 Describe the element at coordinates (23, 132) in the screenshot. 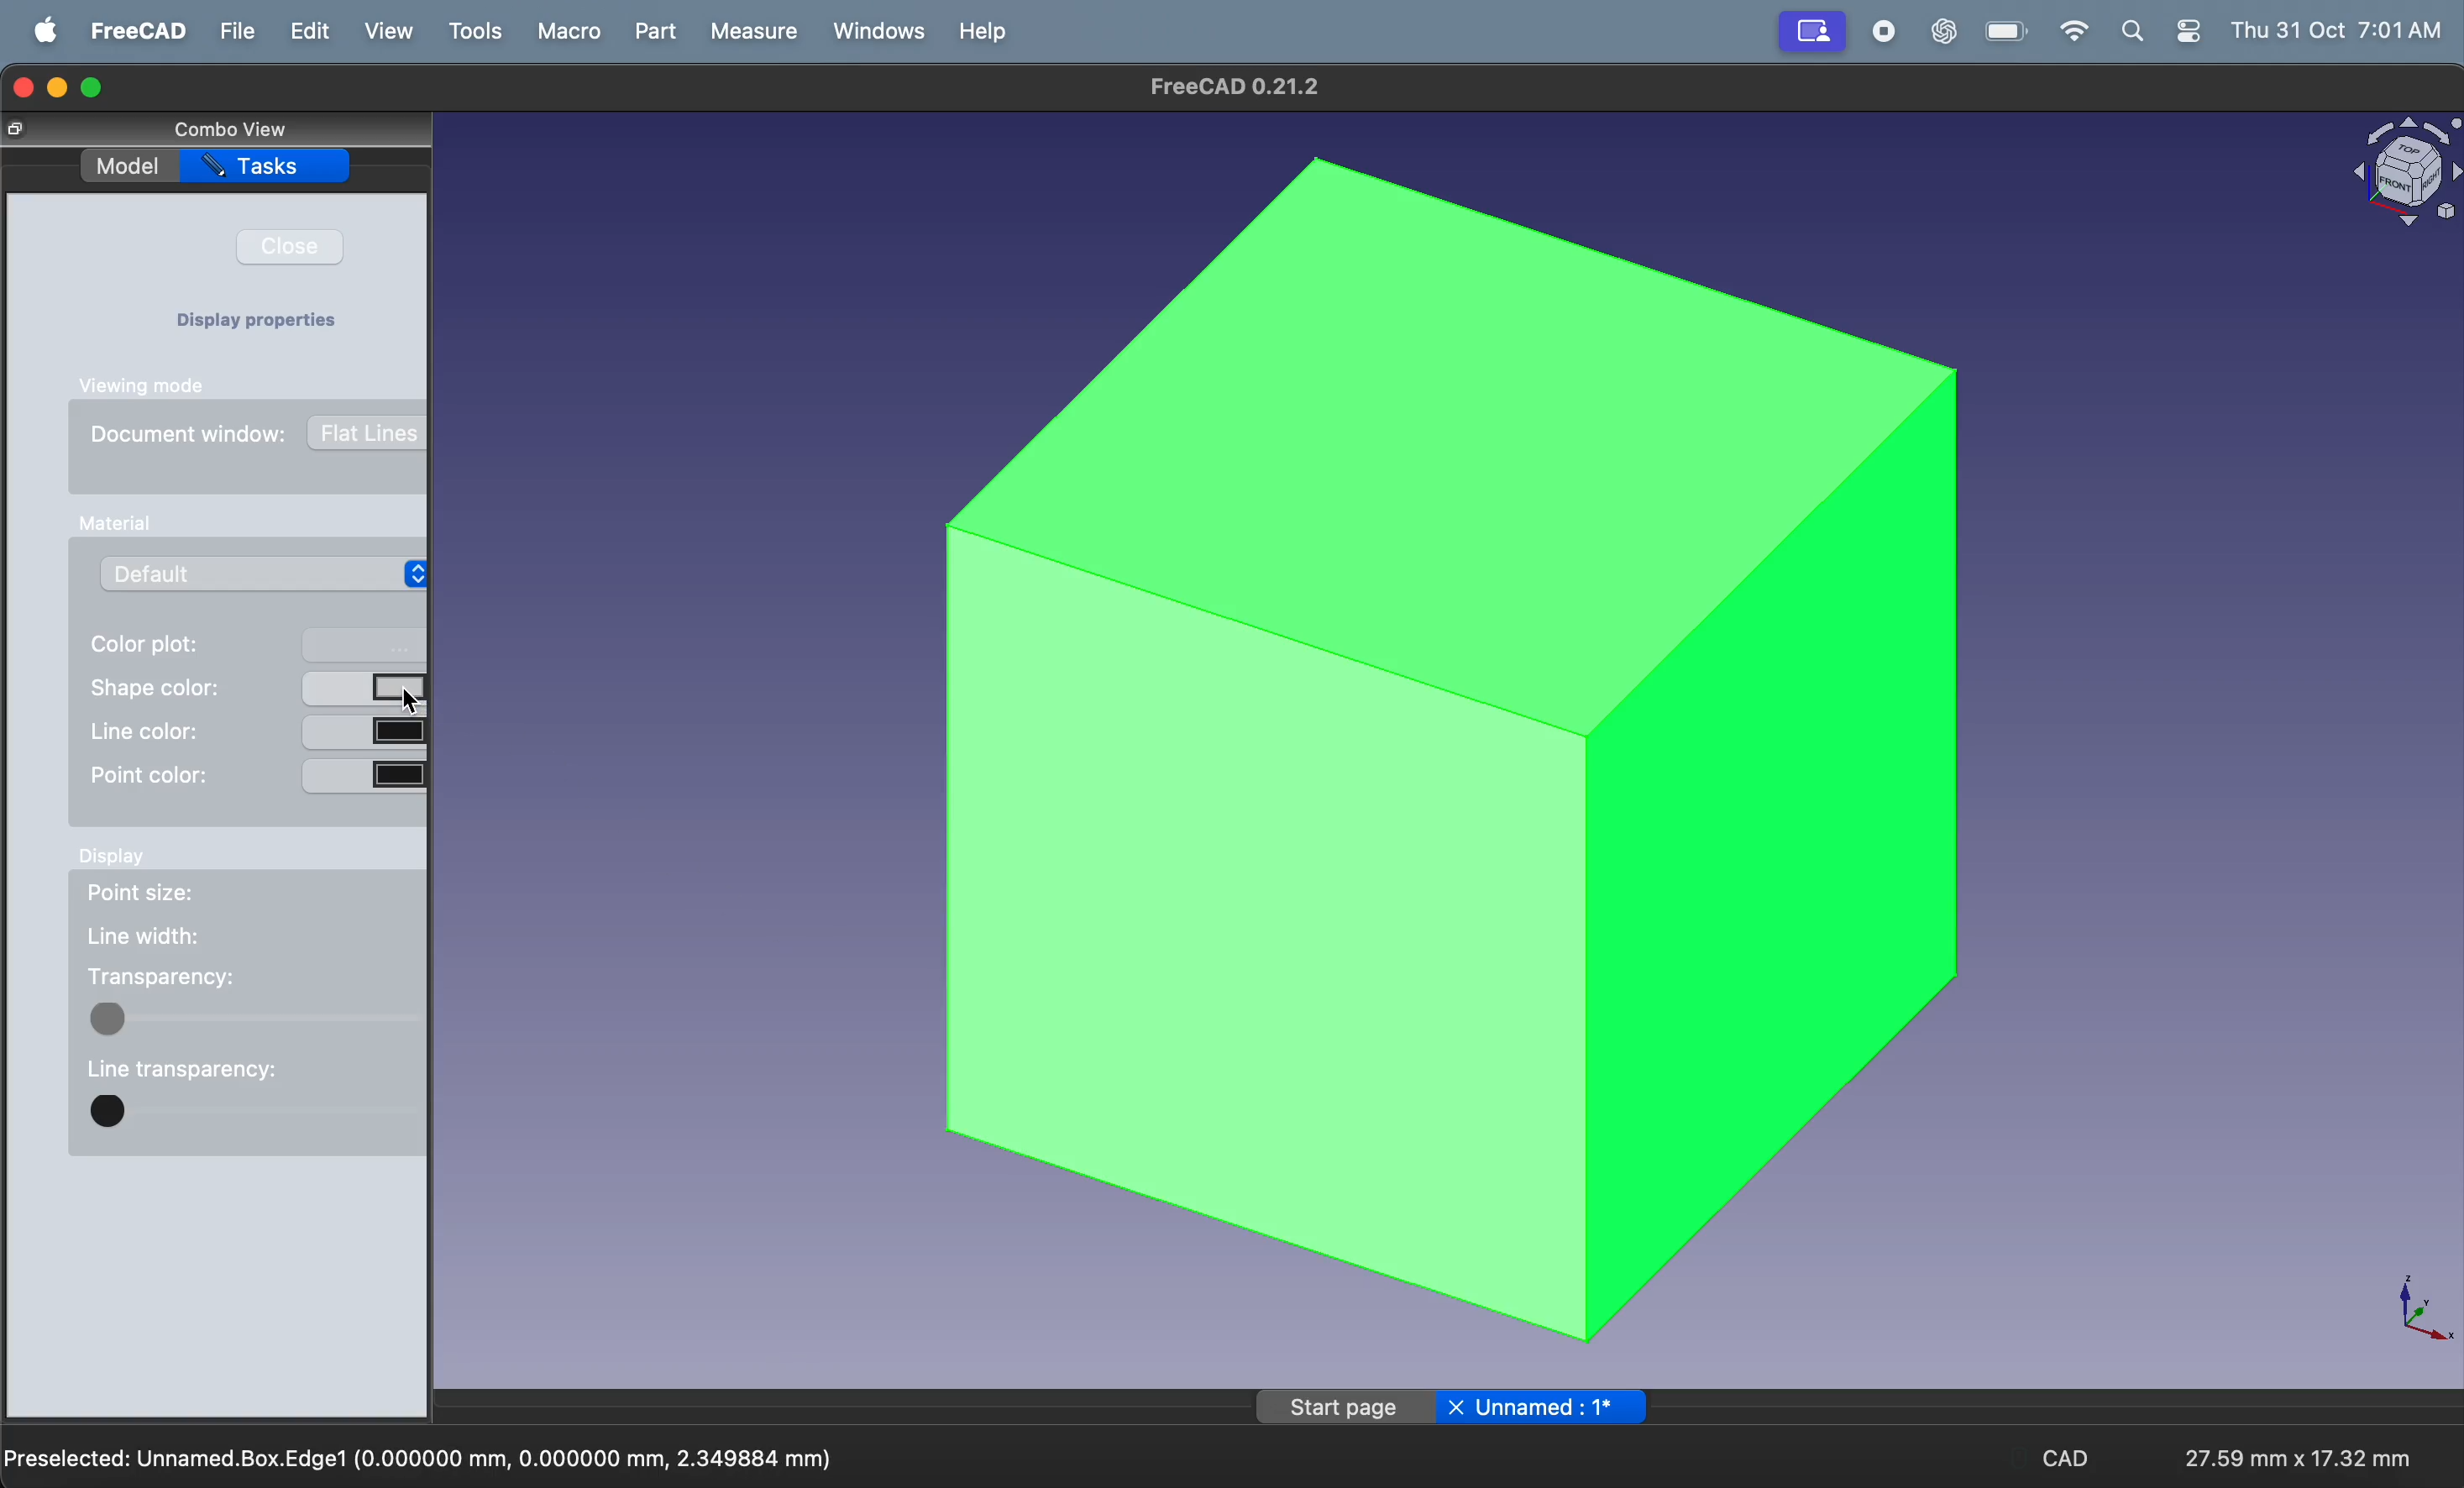

I see `copy` at that location.